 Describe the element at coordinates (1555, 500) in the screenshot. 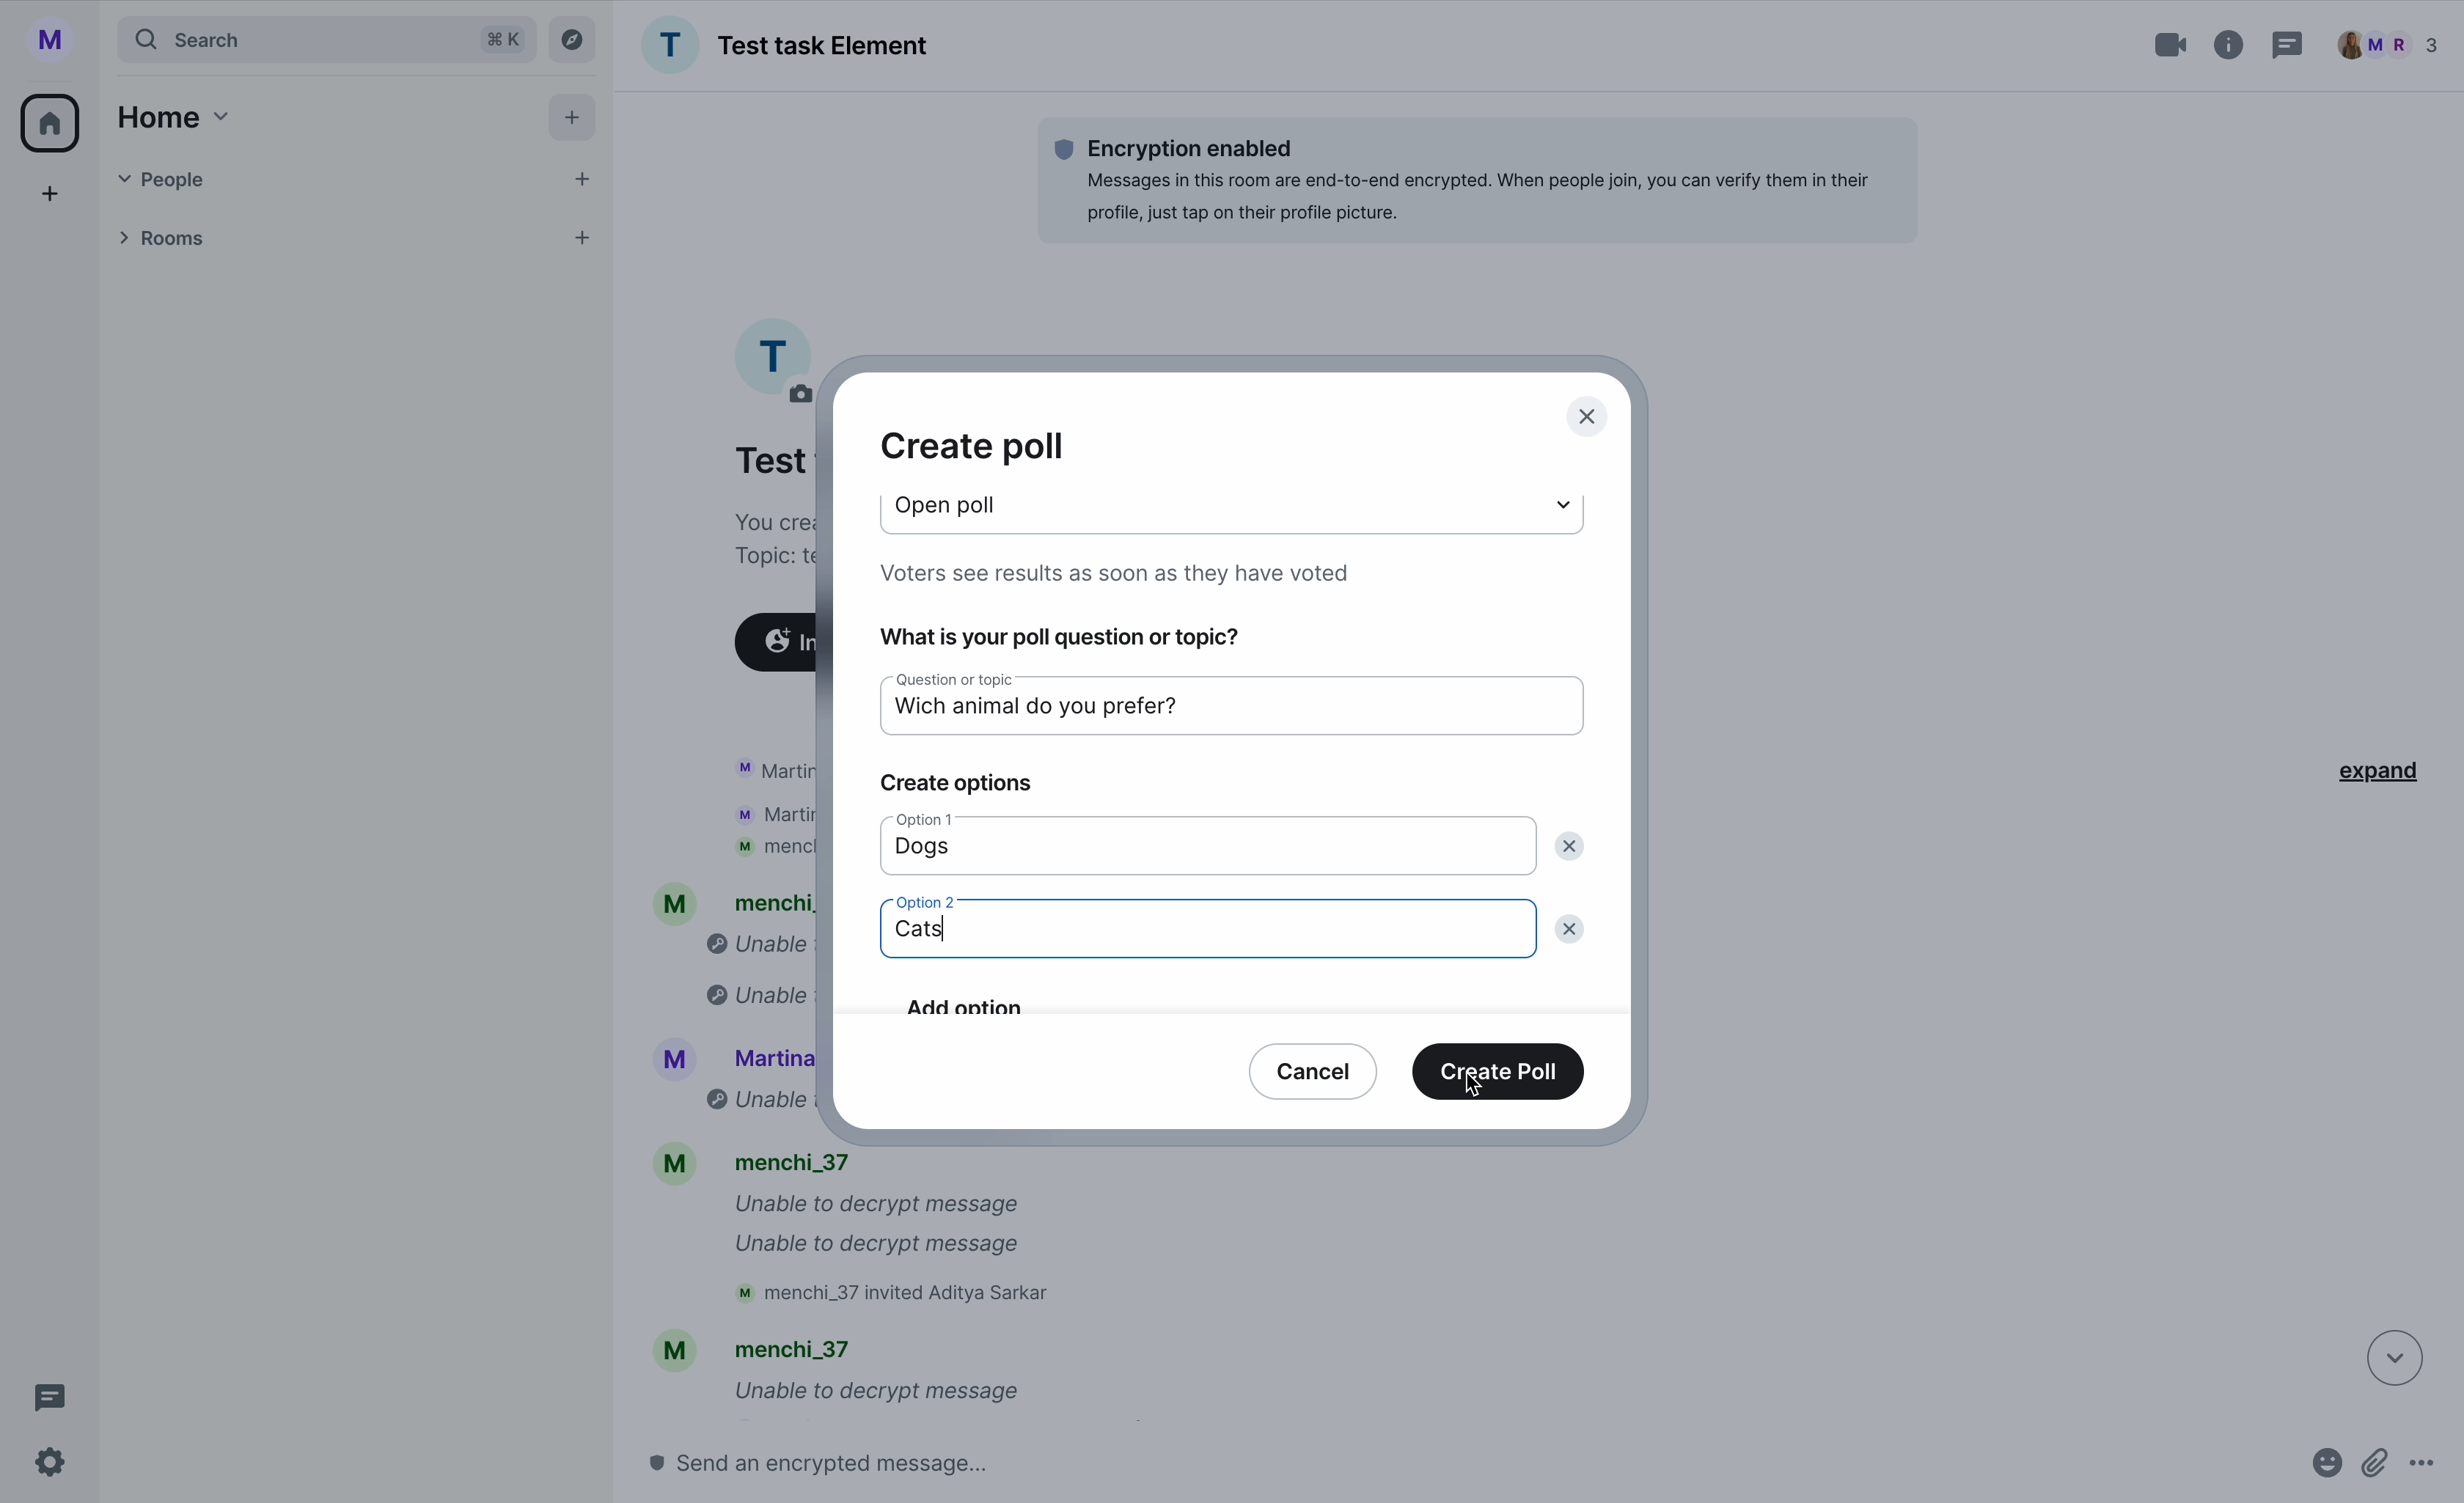

I see `dropdown` at that location.